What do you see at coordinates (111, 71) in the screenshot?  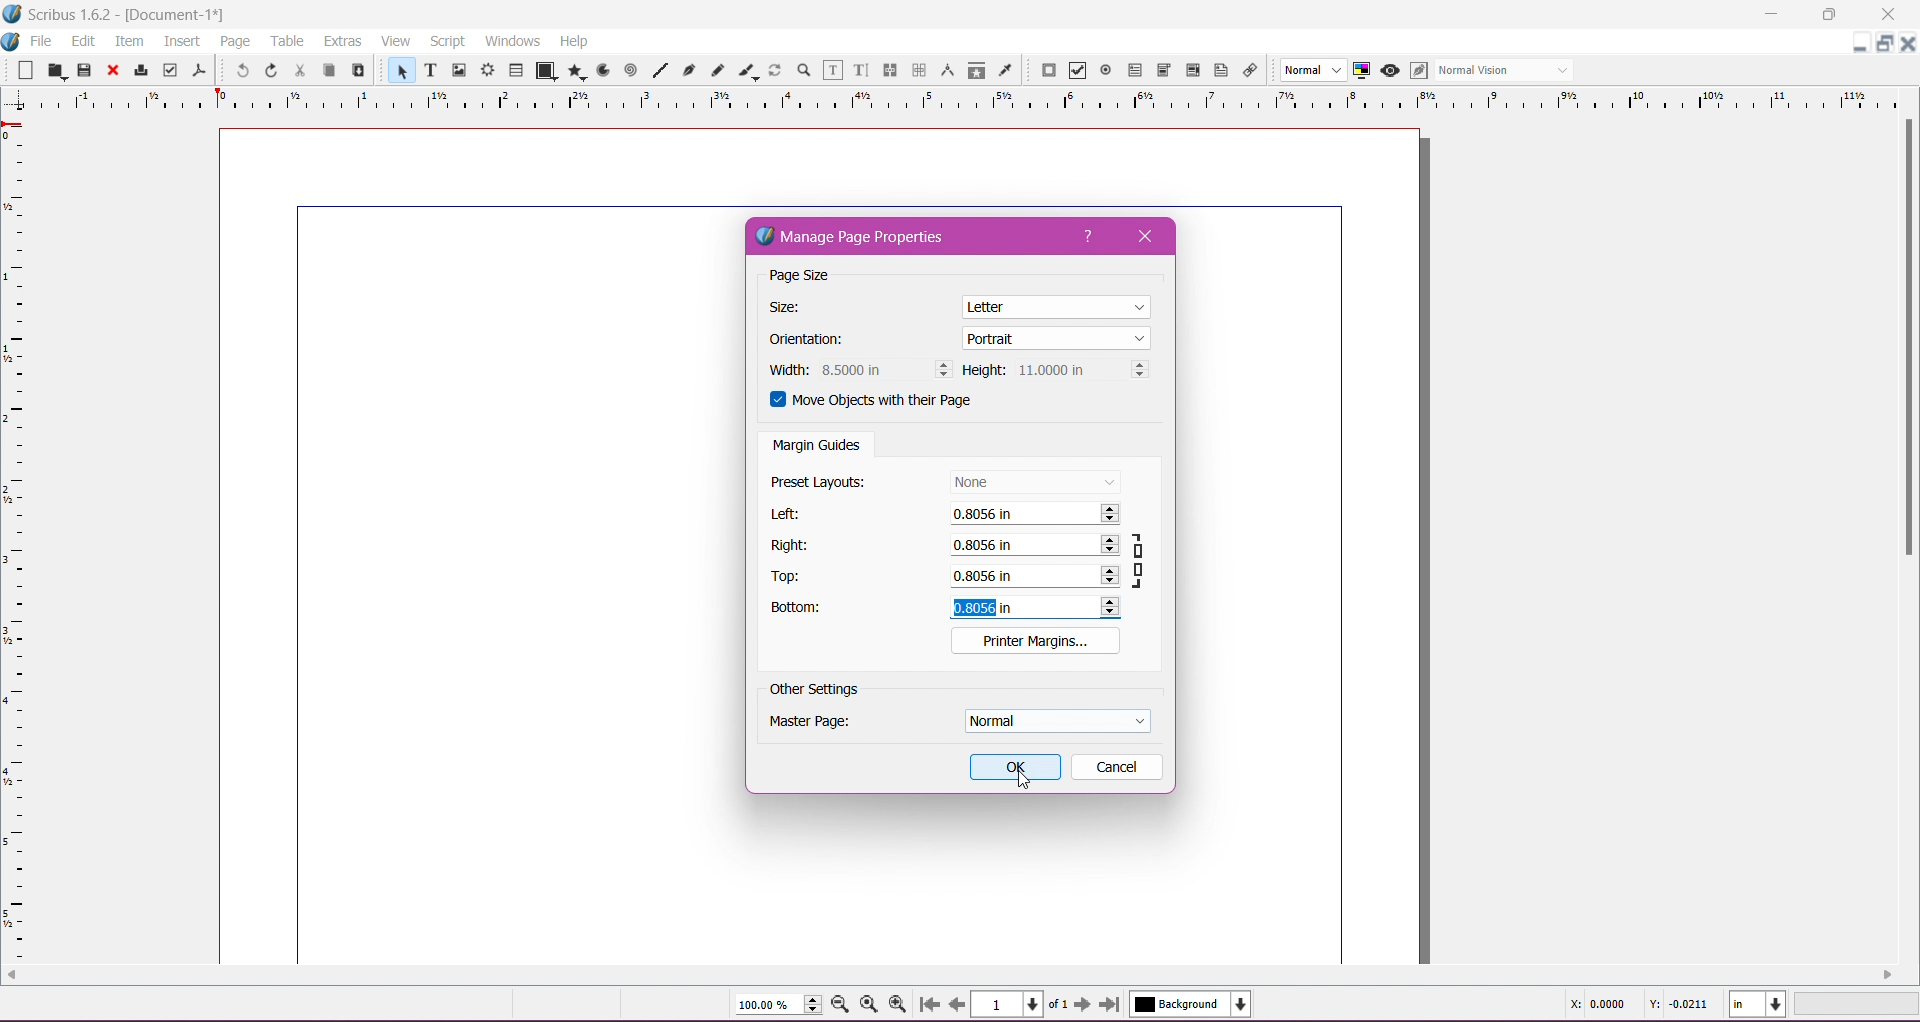 I see `Close` at bounding box center [111, 71].